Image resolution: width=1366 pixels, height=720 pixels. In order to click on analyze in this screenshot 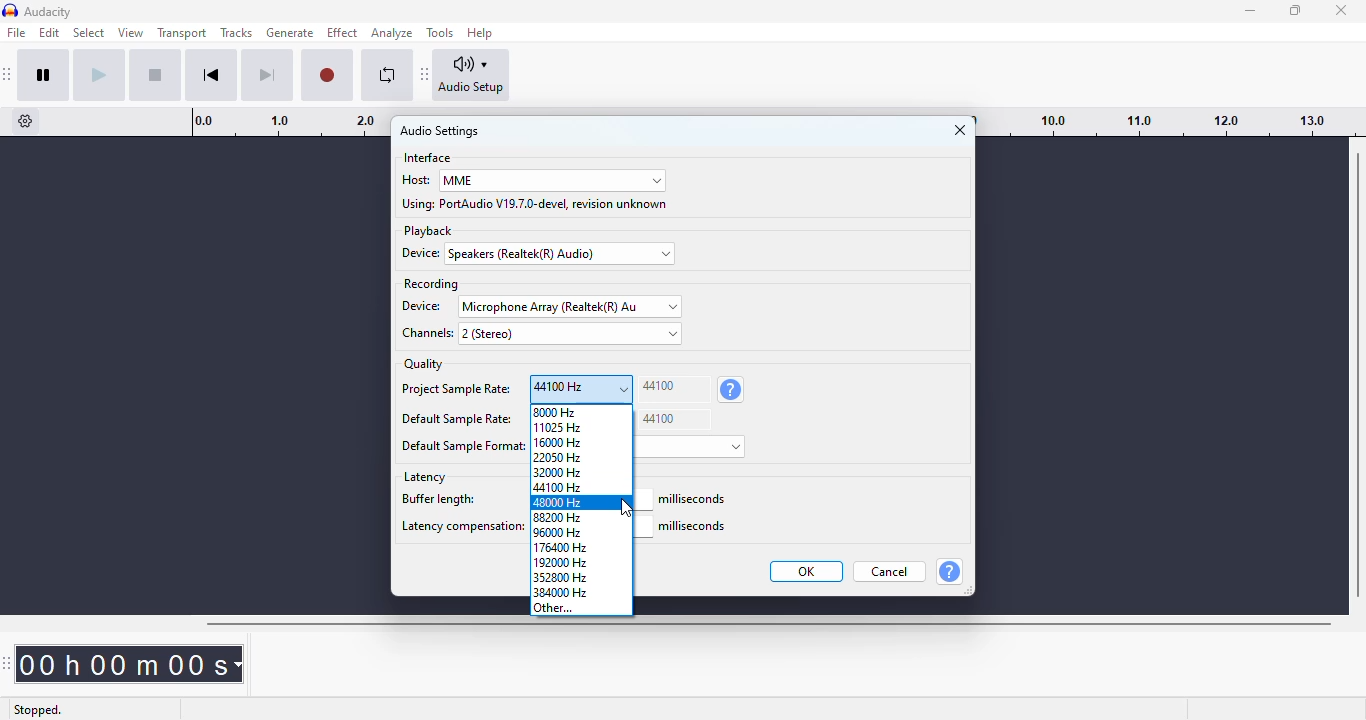, I will do `click(392, 33)`.